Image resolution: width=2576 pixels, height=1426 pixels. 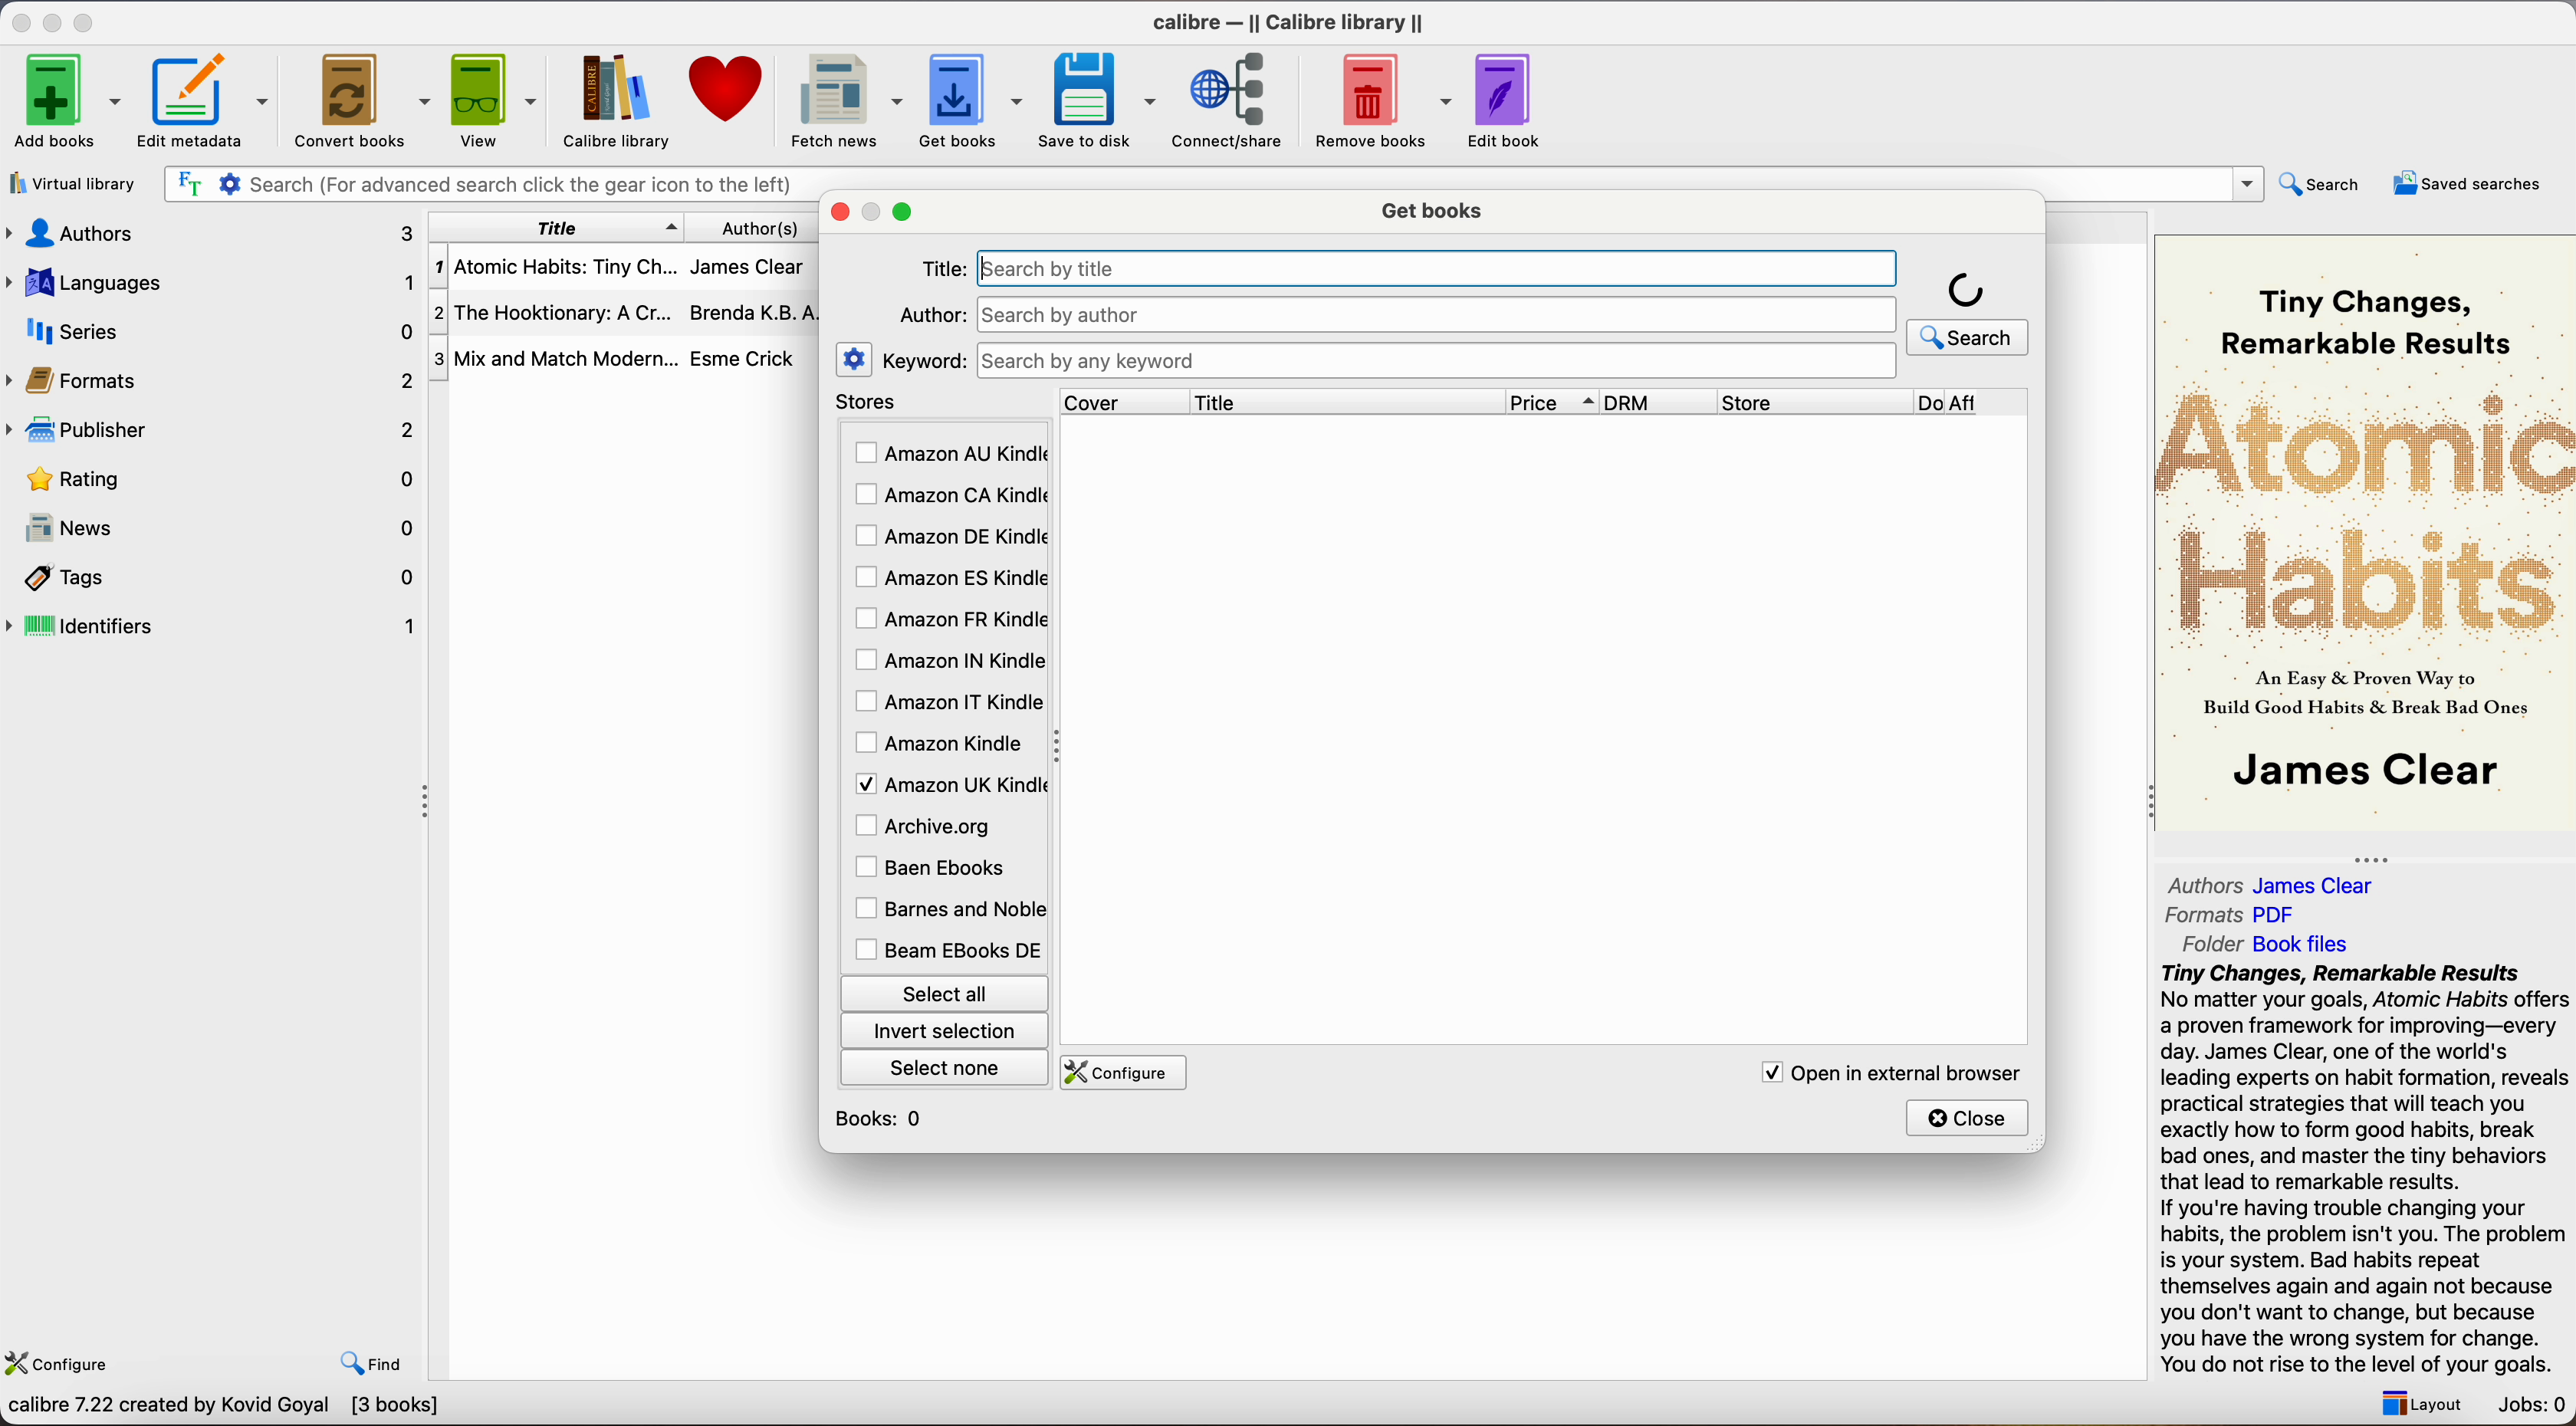 I want to click on Amazon ES Kindle, so click(x=948, y=578).